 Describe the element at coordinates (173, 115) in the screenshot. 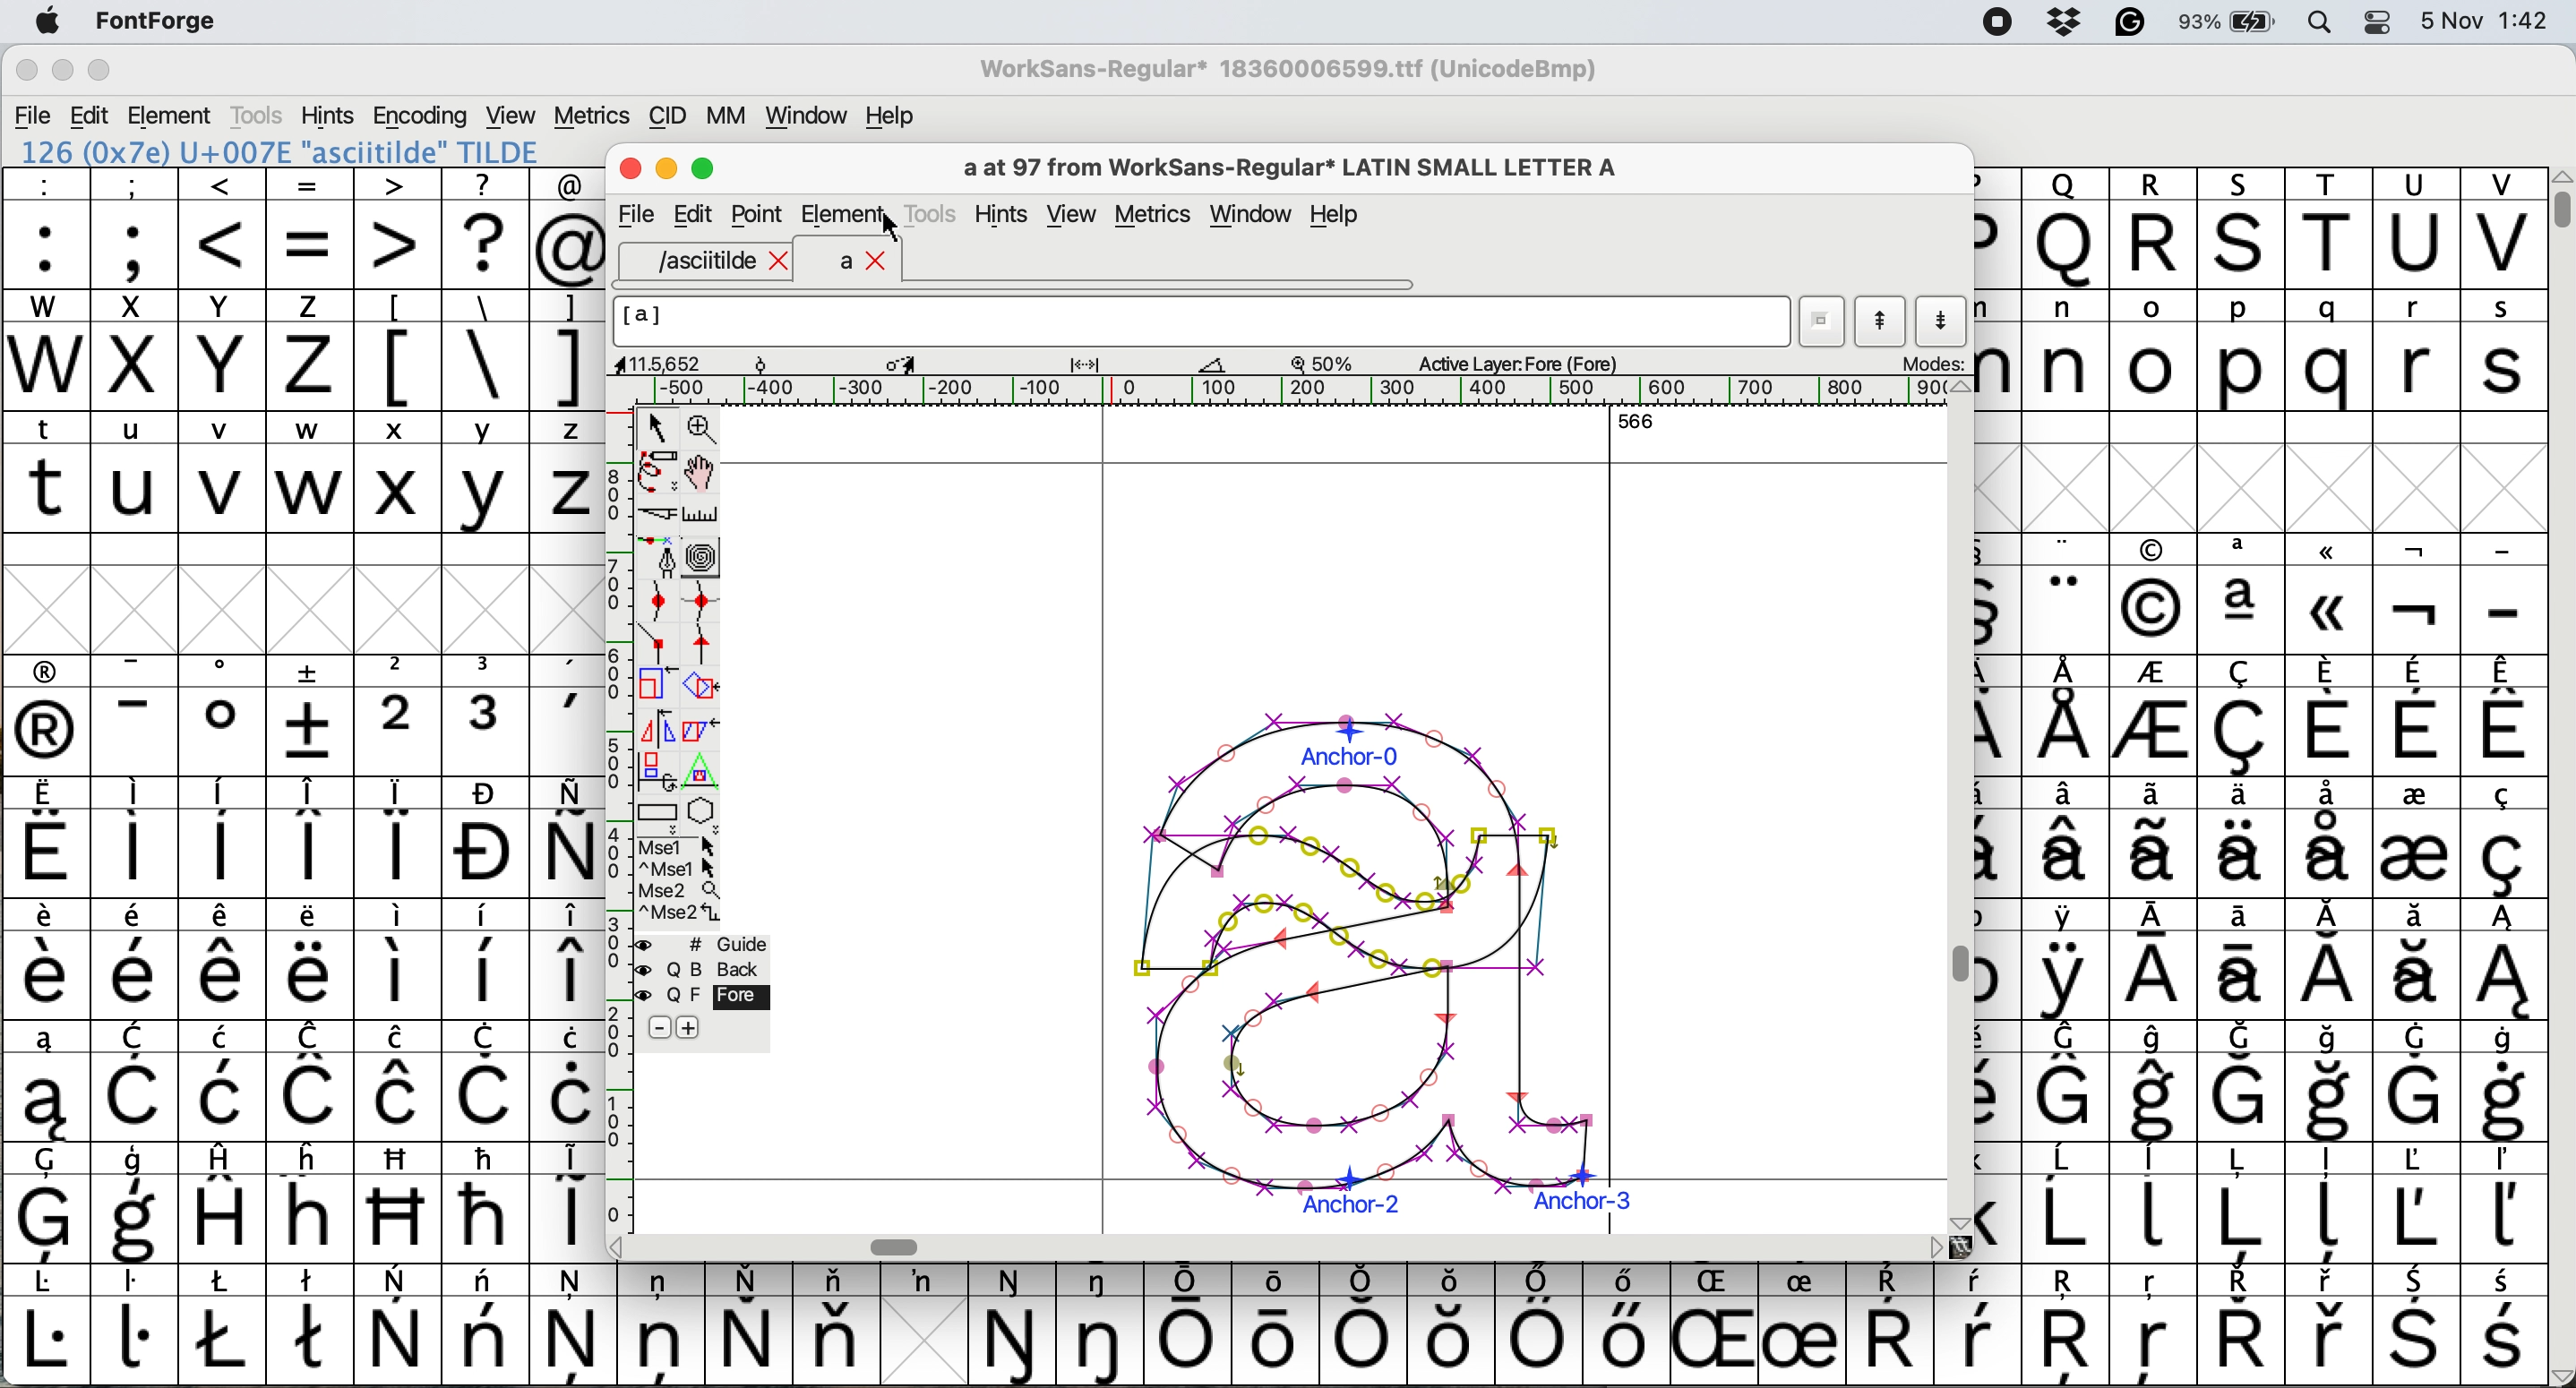

I see `element` at that location.